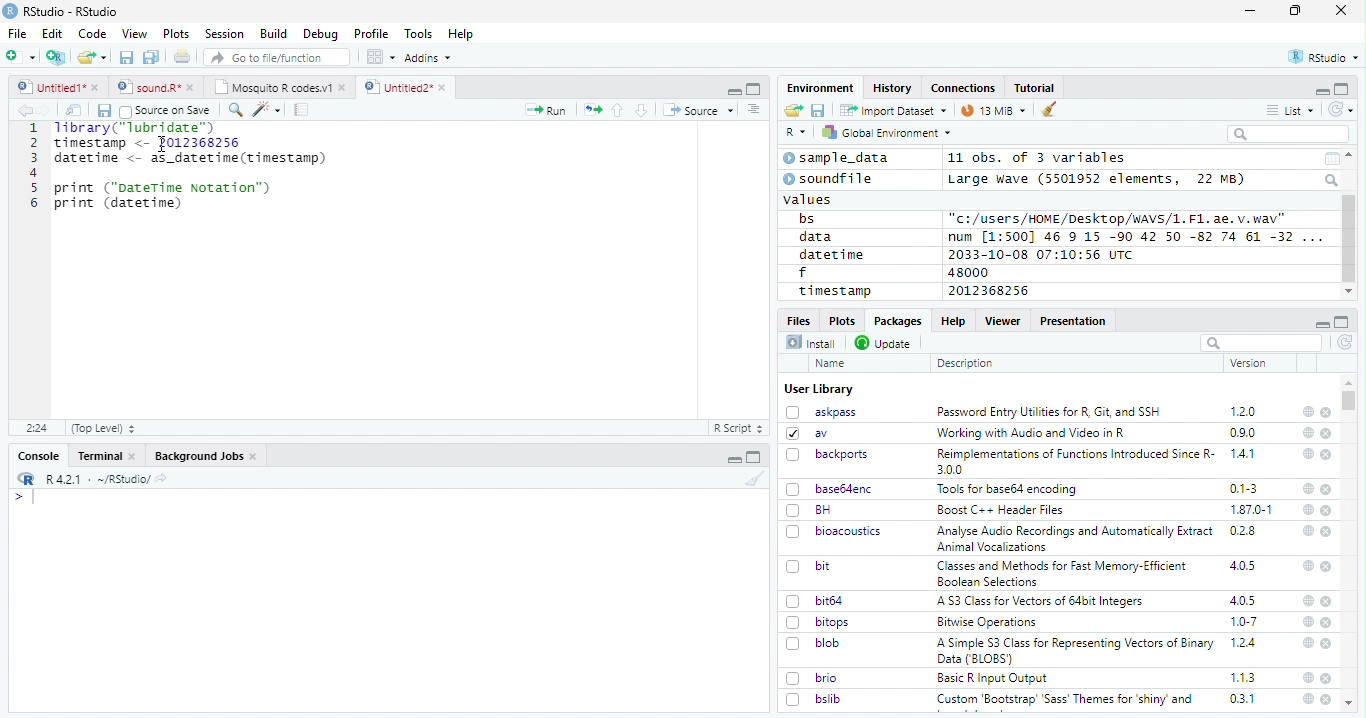 The image size is (1366, 718). Describe the element at coordinates (1042, 602) in the screenshot. I see `A S3 Class for Vectors of 64bit Integers` at that location.